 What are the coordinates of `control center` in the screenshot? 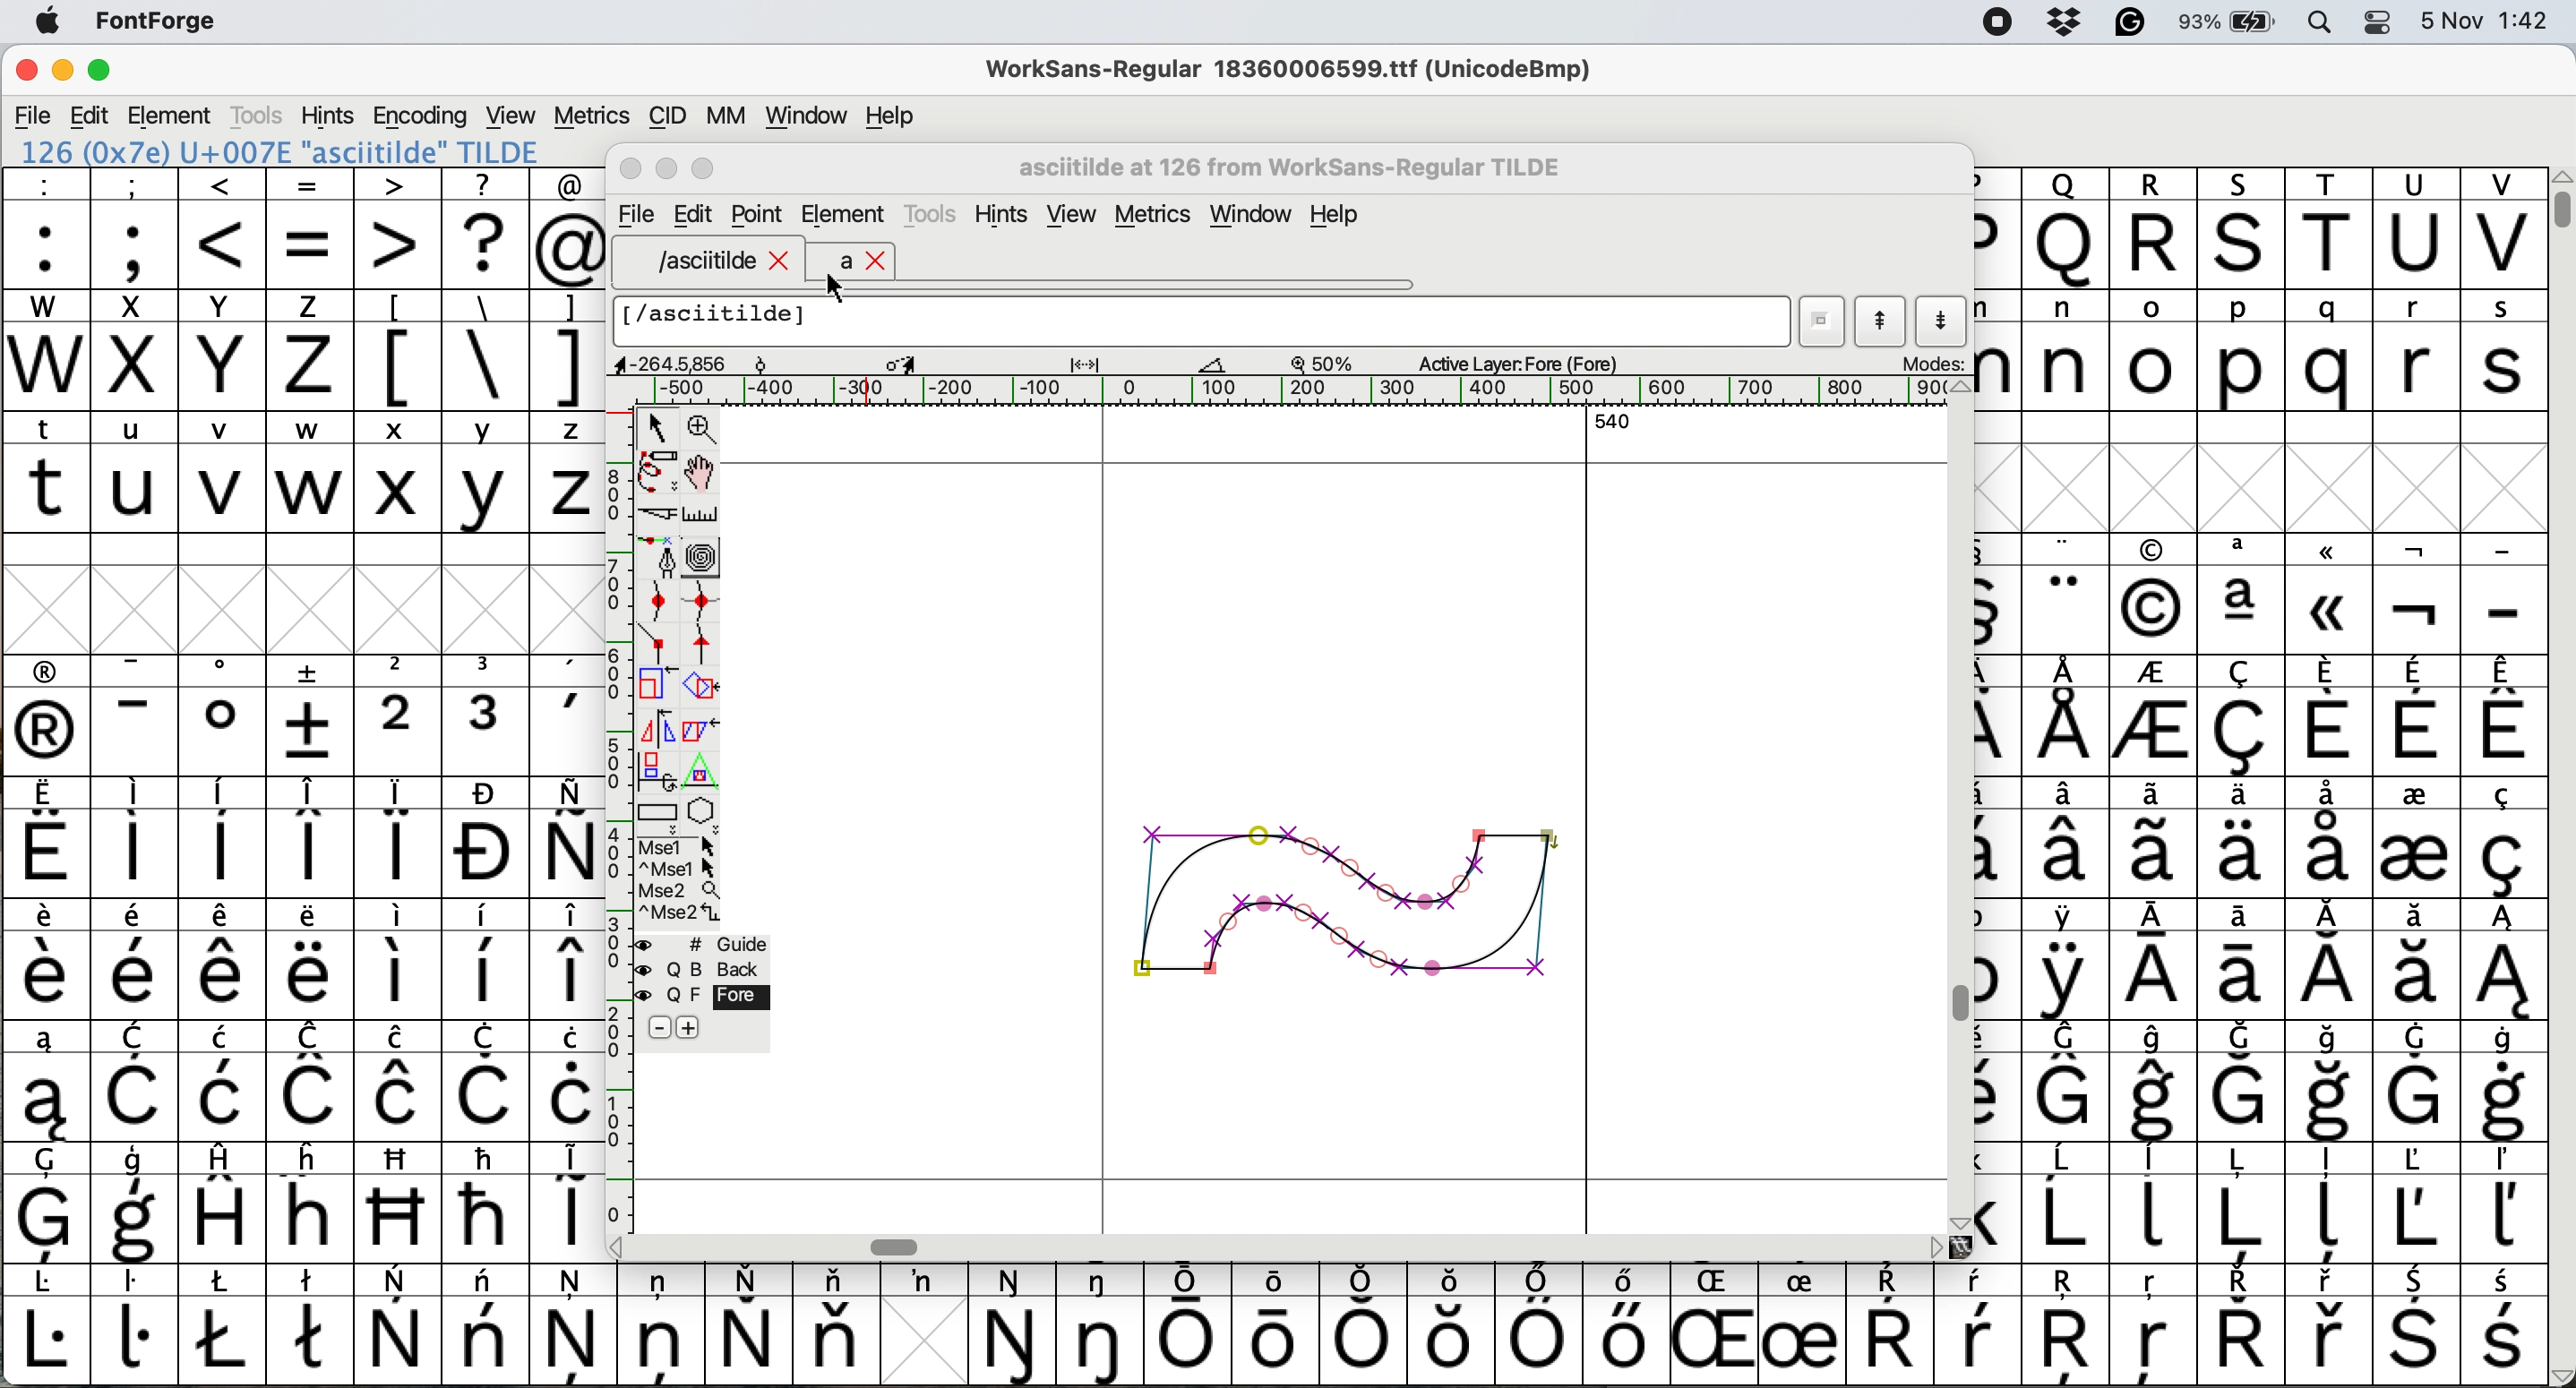 It's located at (2385, 20).